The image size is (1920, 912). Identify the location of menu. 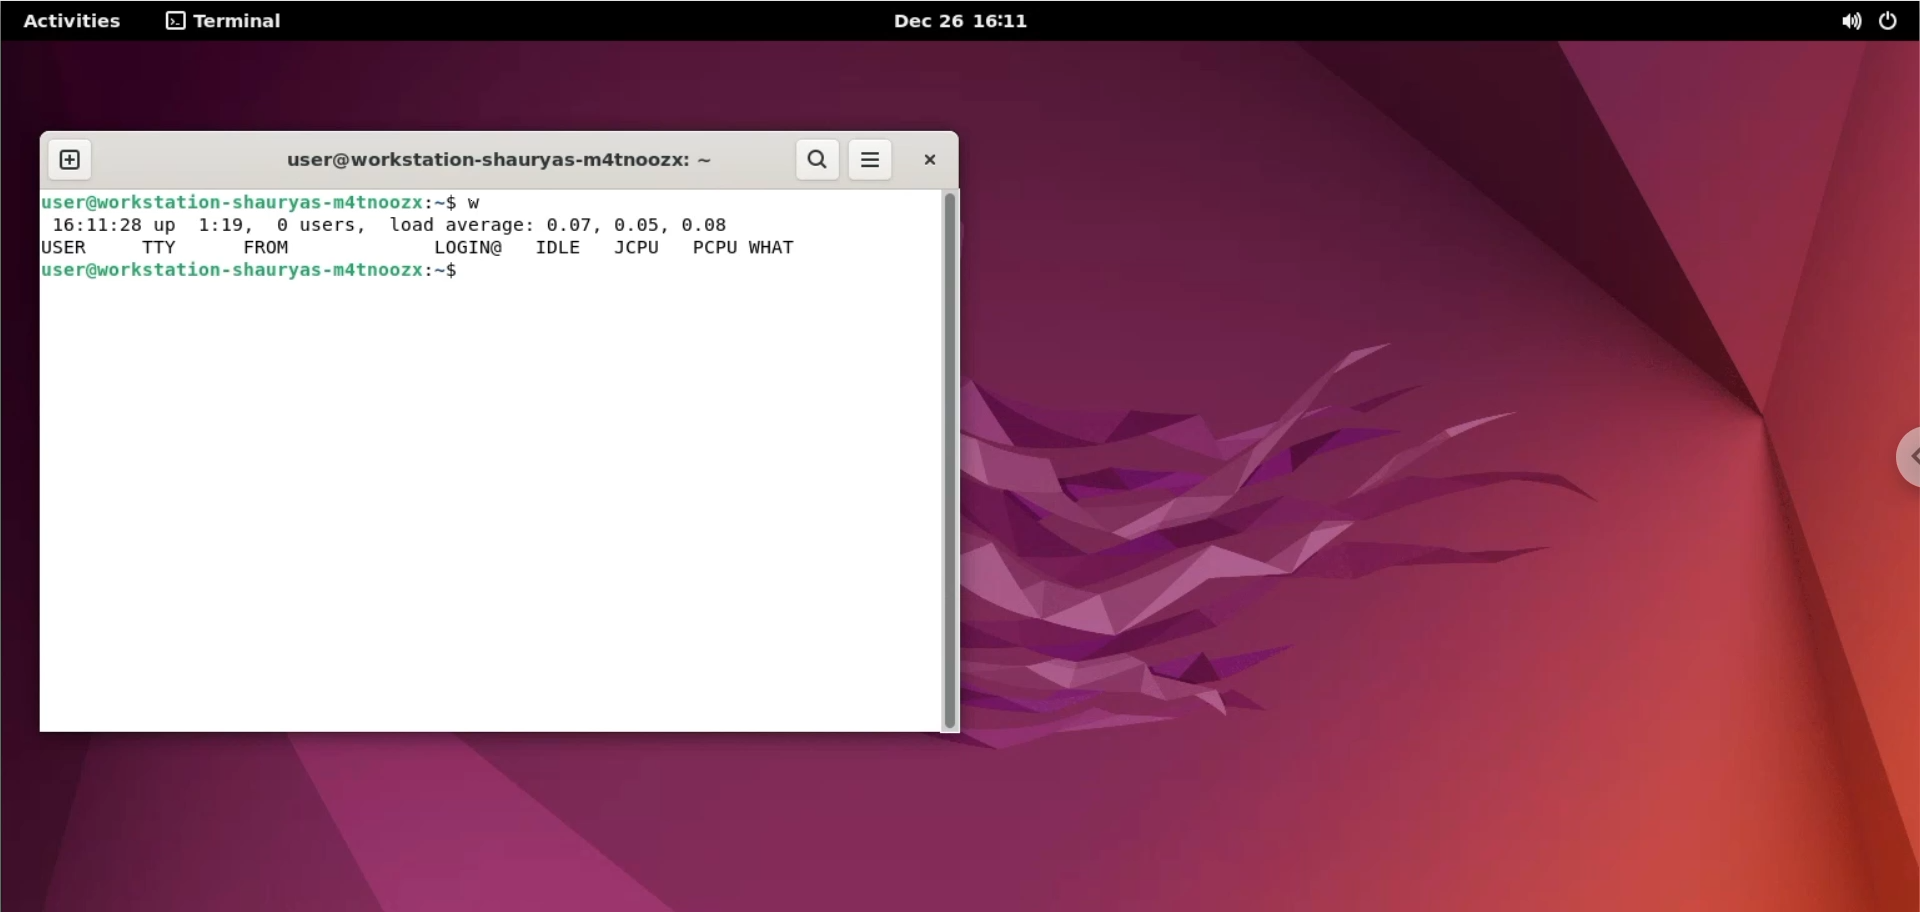
(869, 160).